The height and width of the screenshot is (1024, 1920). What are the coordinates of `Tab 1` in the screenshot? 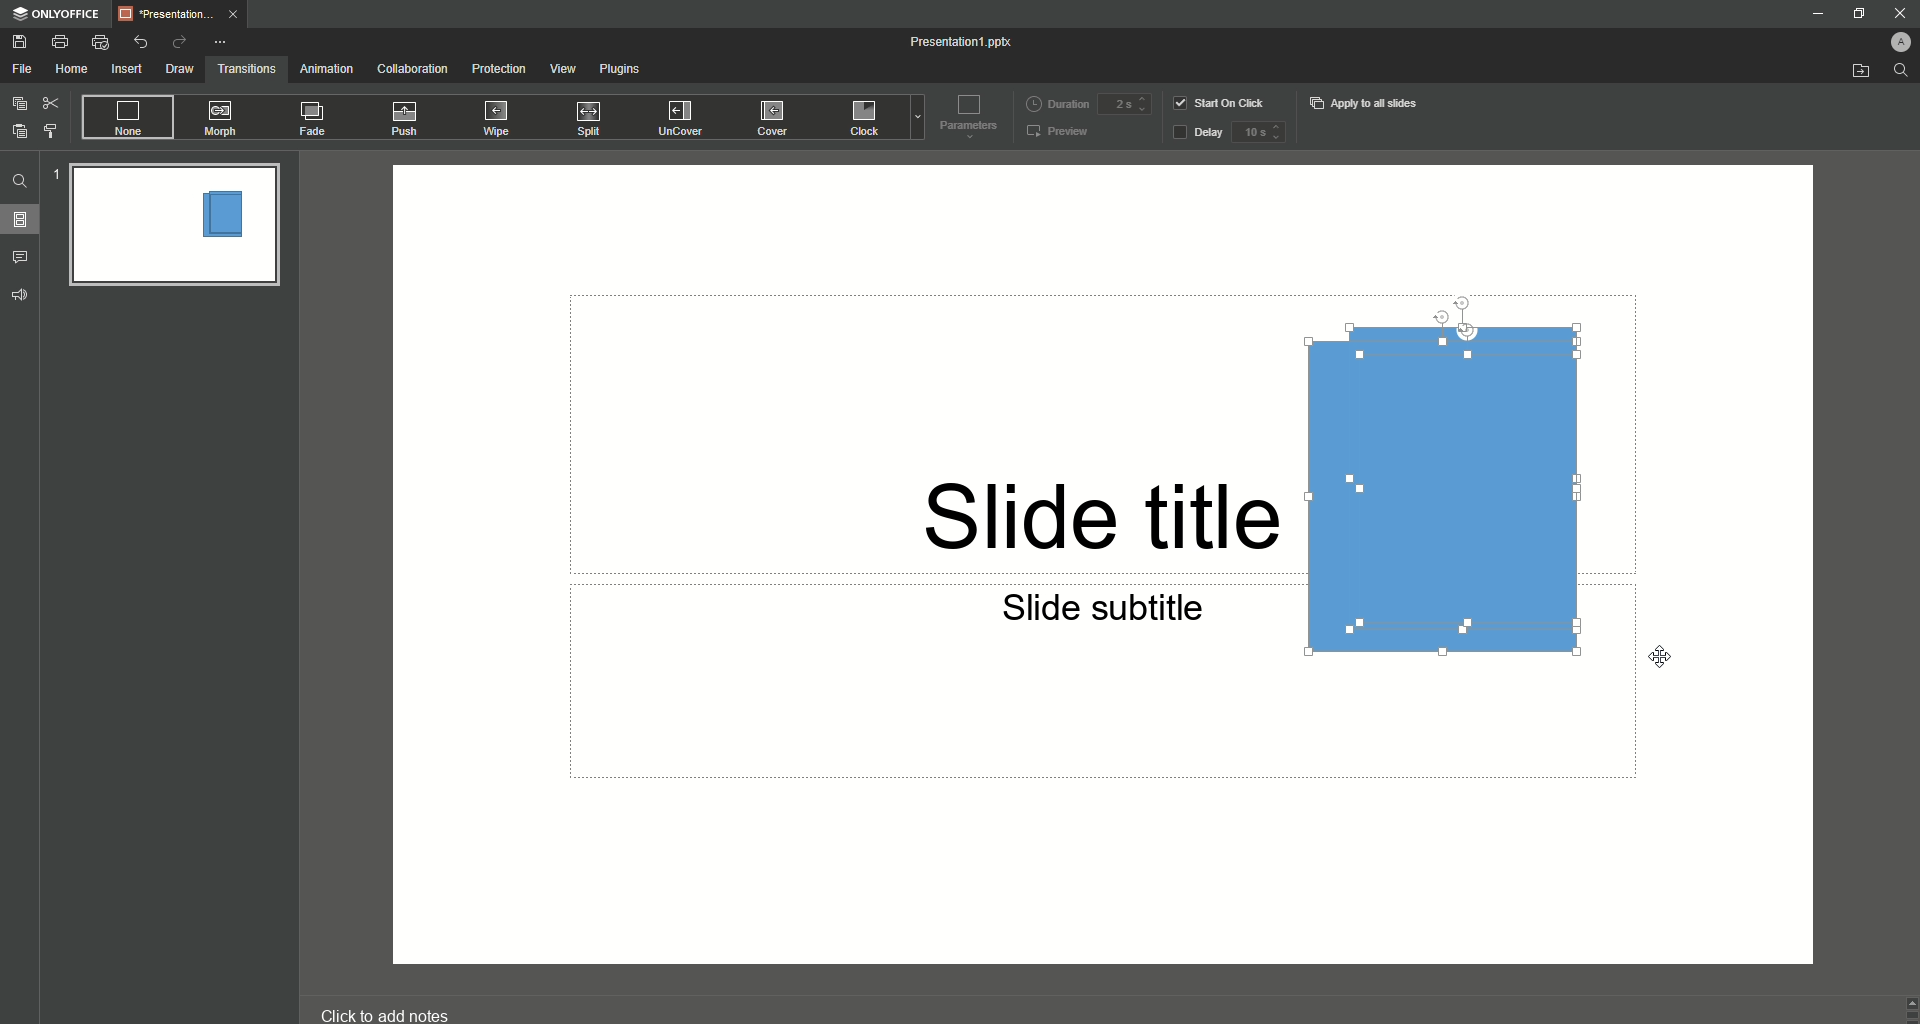 It's located at (184, 14).